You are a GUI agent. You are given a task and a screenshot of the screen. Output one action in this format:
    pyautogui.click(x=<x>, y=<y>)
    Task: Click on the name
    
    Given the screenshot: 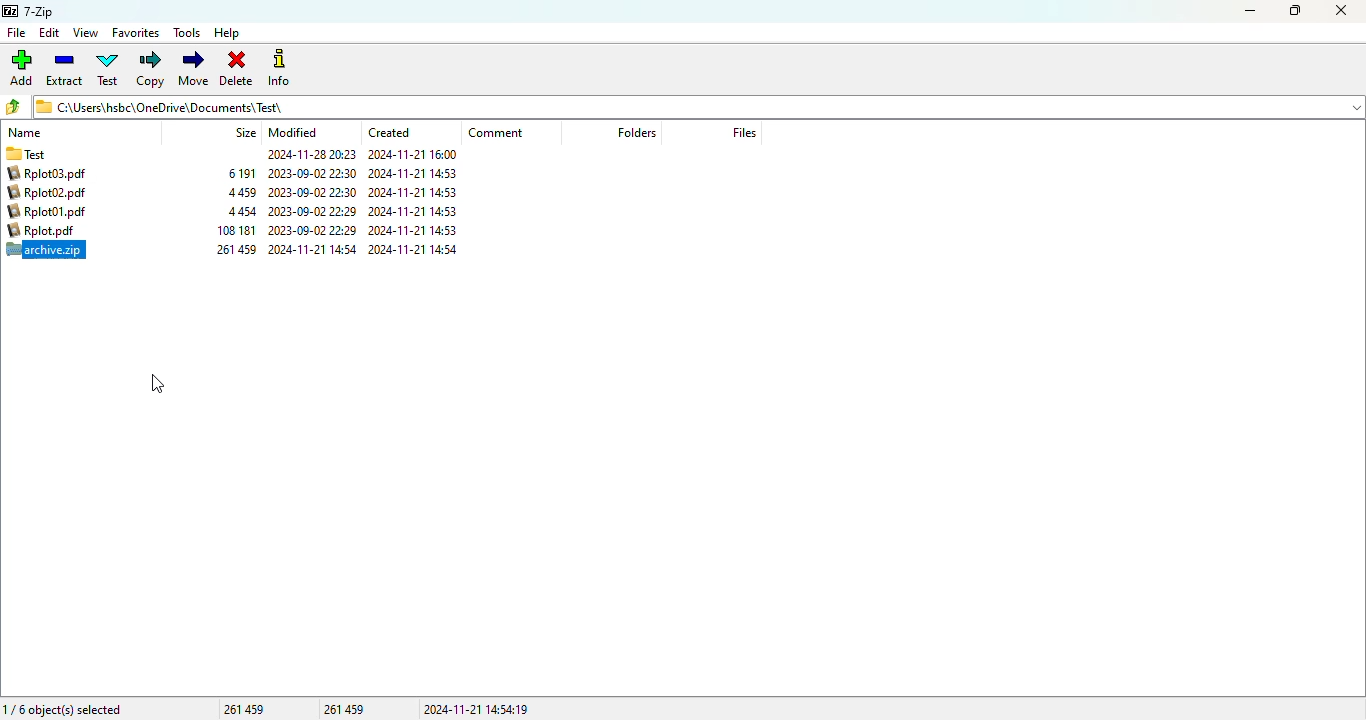 What is the action you would take?
    pyautogui.click(x=25, y=133)
    